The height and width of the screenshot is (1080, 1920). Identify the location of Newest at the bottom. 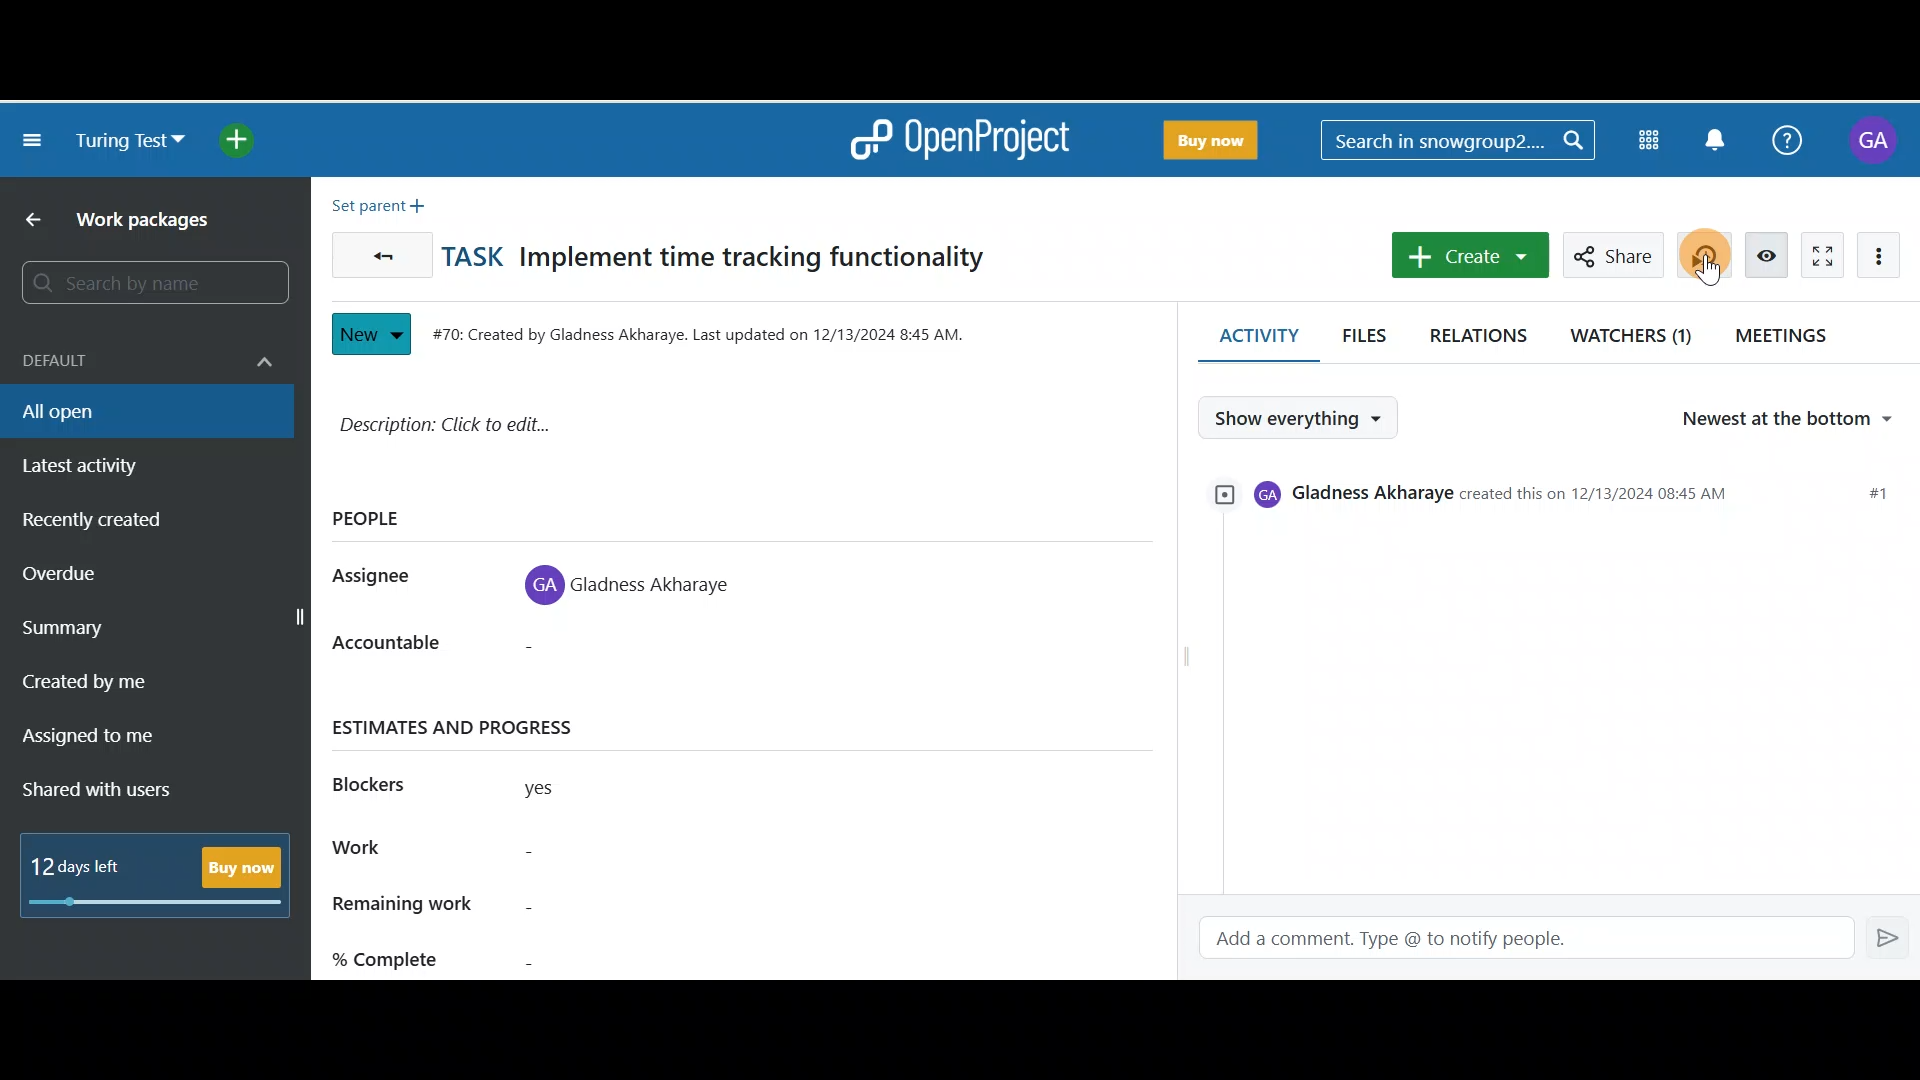
(1798, 420).